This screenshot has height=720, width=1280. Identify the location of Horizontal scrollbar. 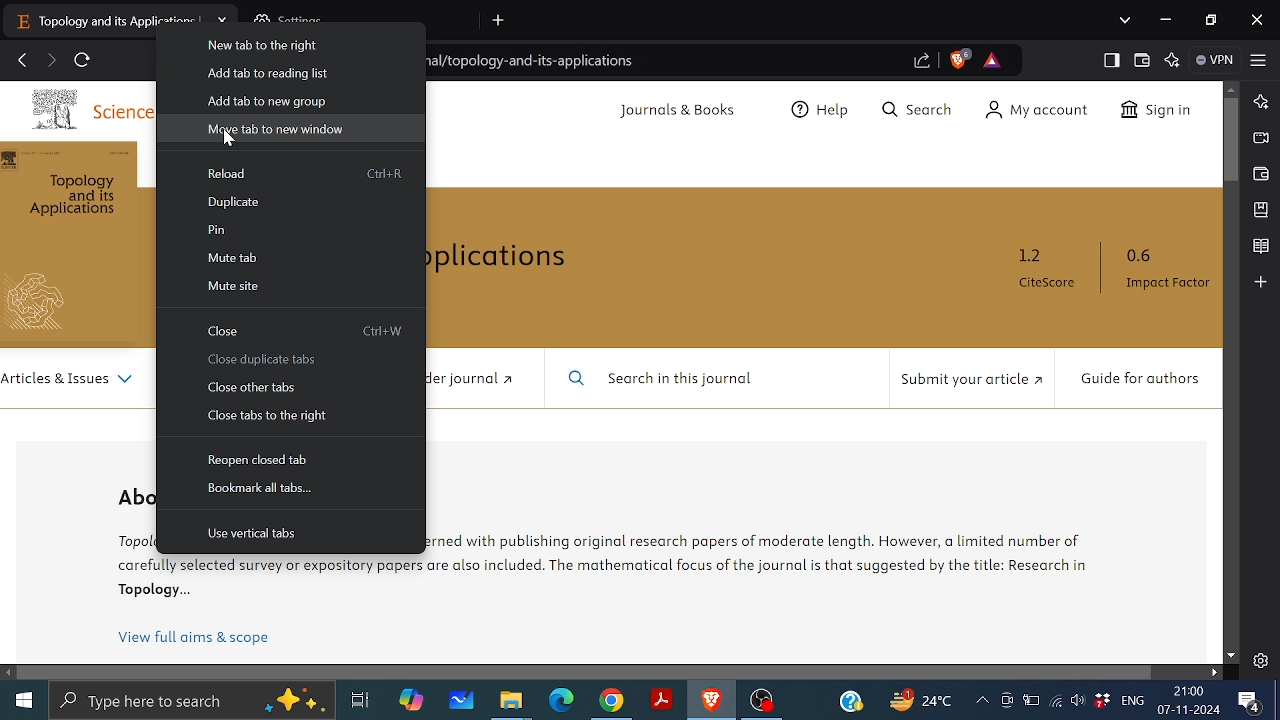
(585, 672).